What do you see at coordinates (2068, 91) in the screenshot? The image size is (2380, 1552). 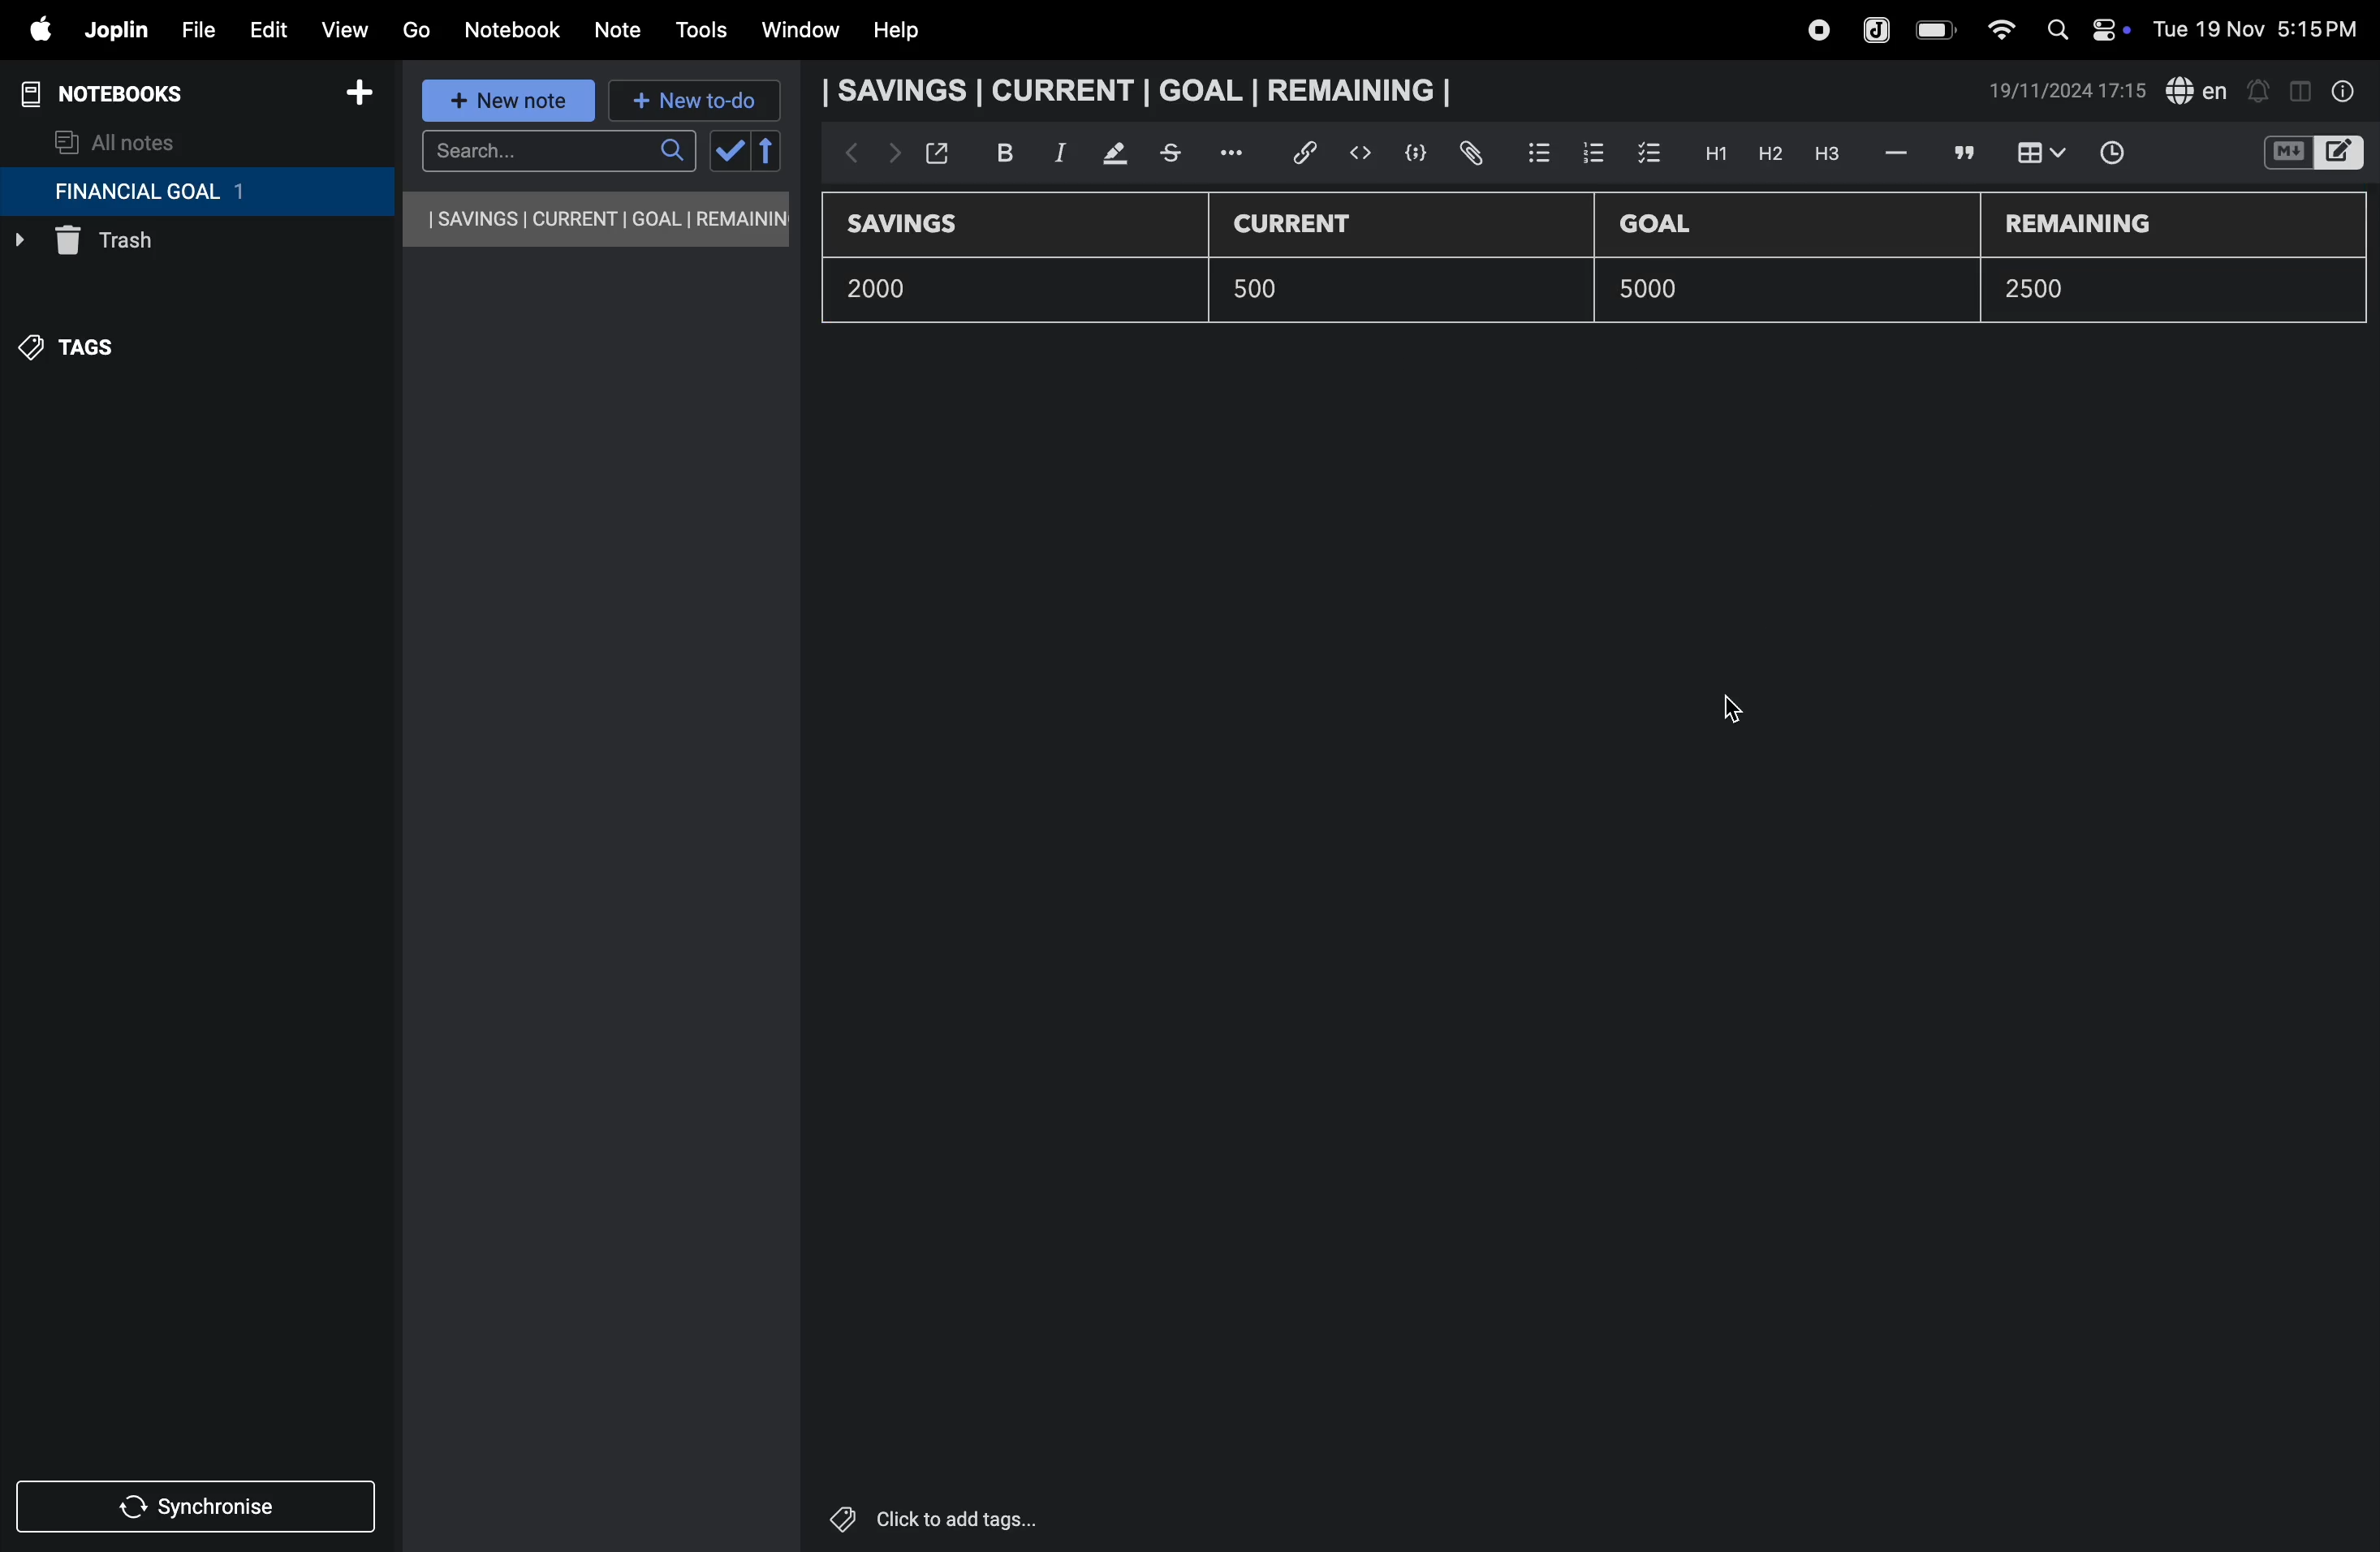 I see `date and time` at bounding box center [2068, 91].